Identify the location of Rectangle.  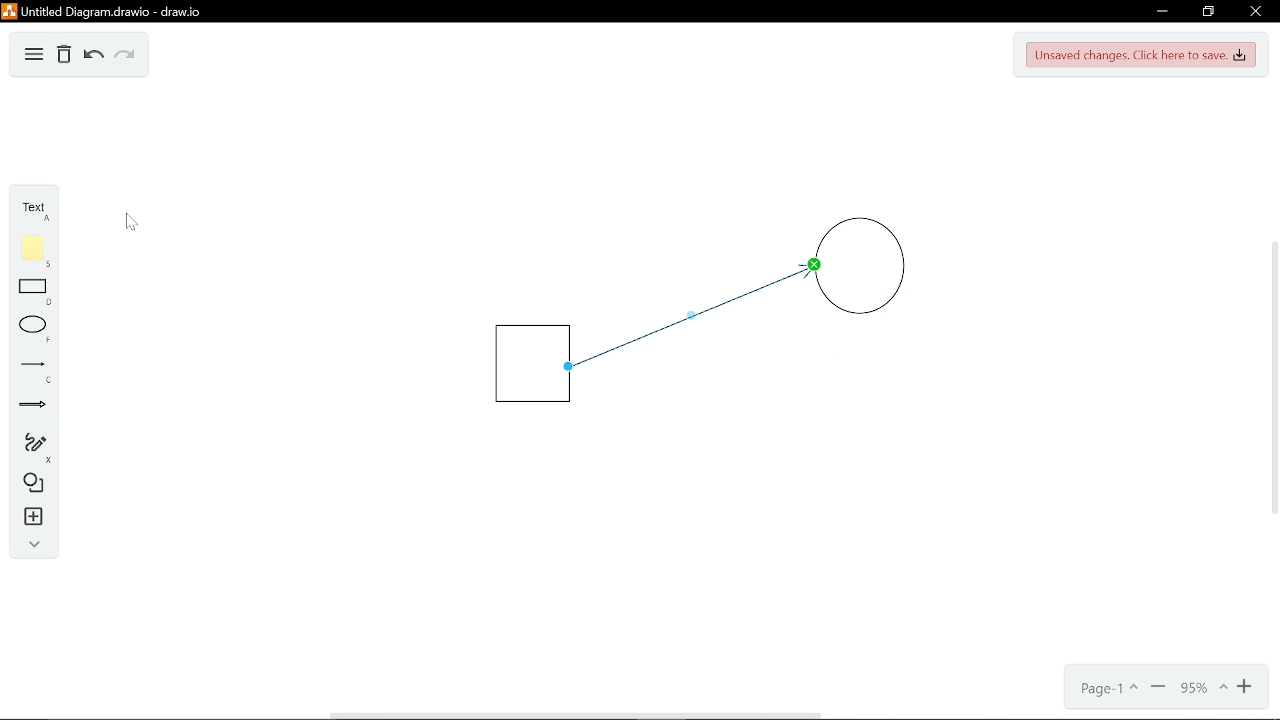
(29, 292).